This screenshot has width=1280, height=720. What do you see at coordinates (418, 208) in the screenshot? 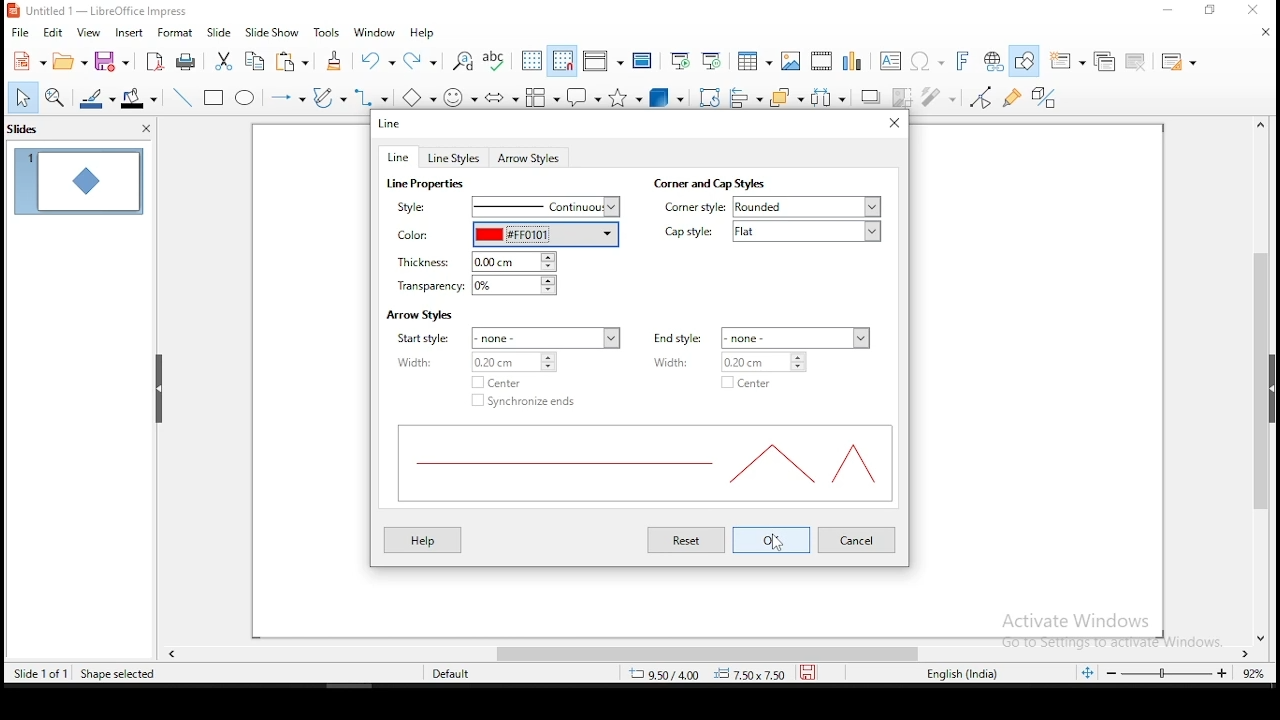
I see `line style` at bounding box center [418, 208].